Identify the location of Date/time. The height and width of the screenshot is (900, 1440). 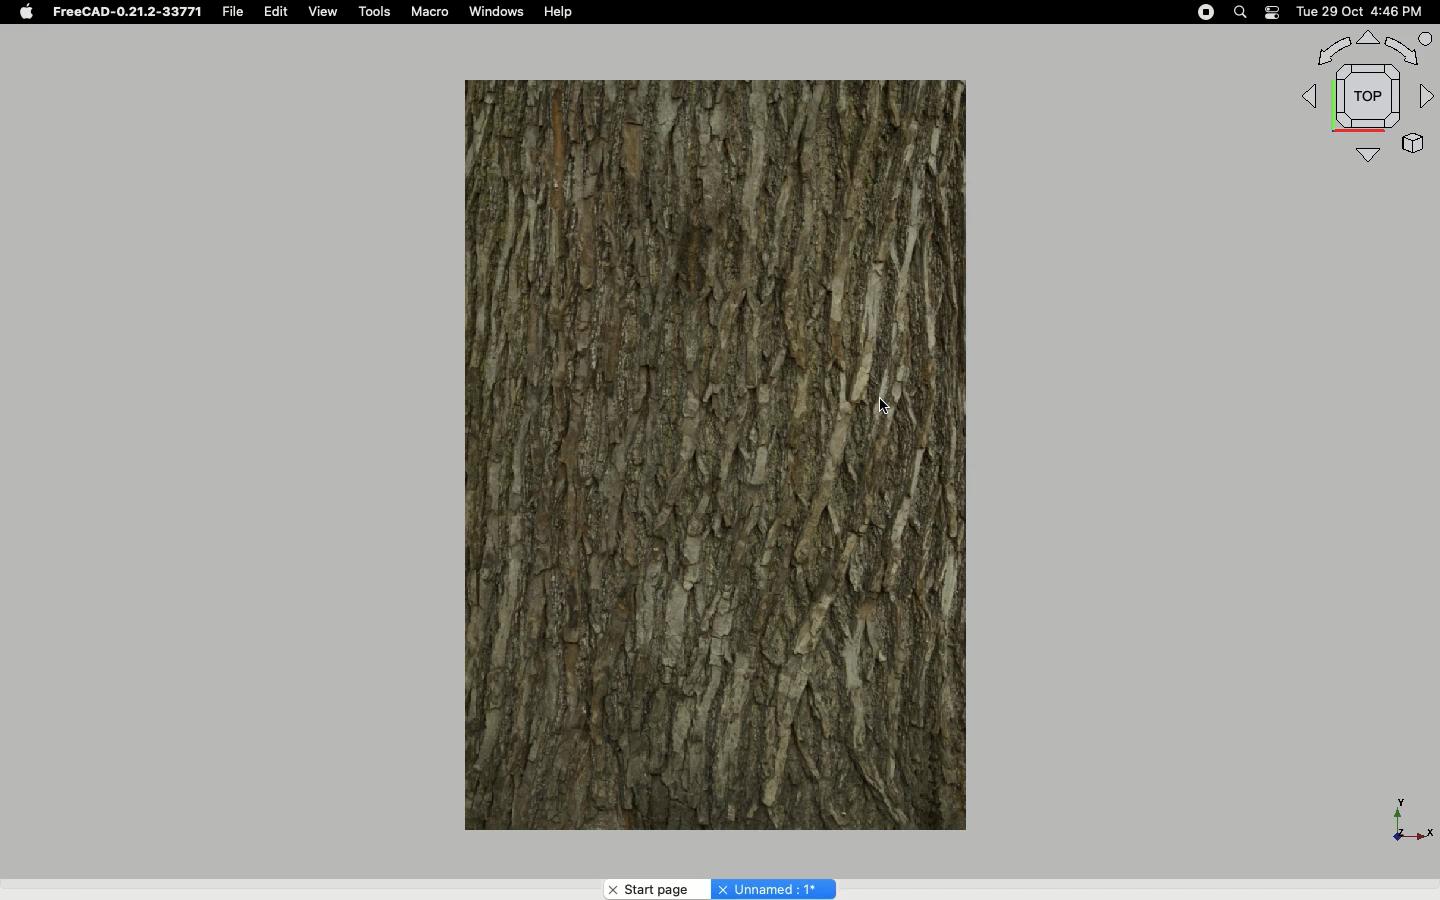
(1362, 12).